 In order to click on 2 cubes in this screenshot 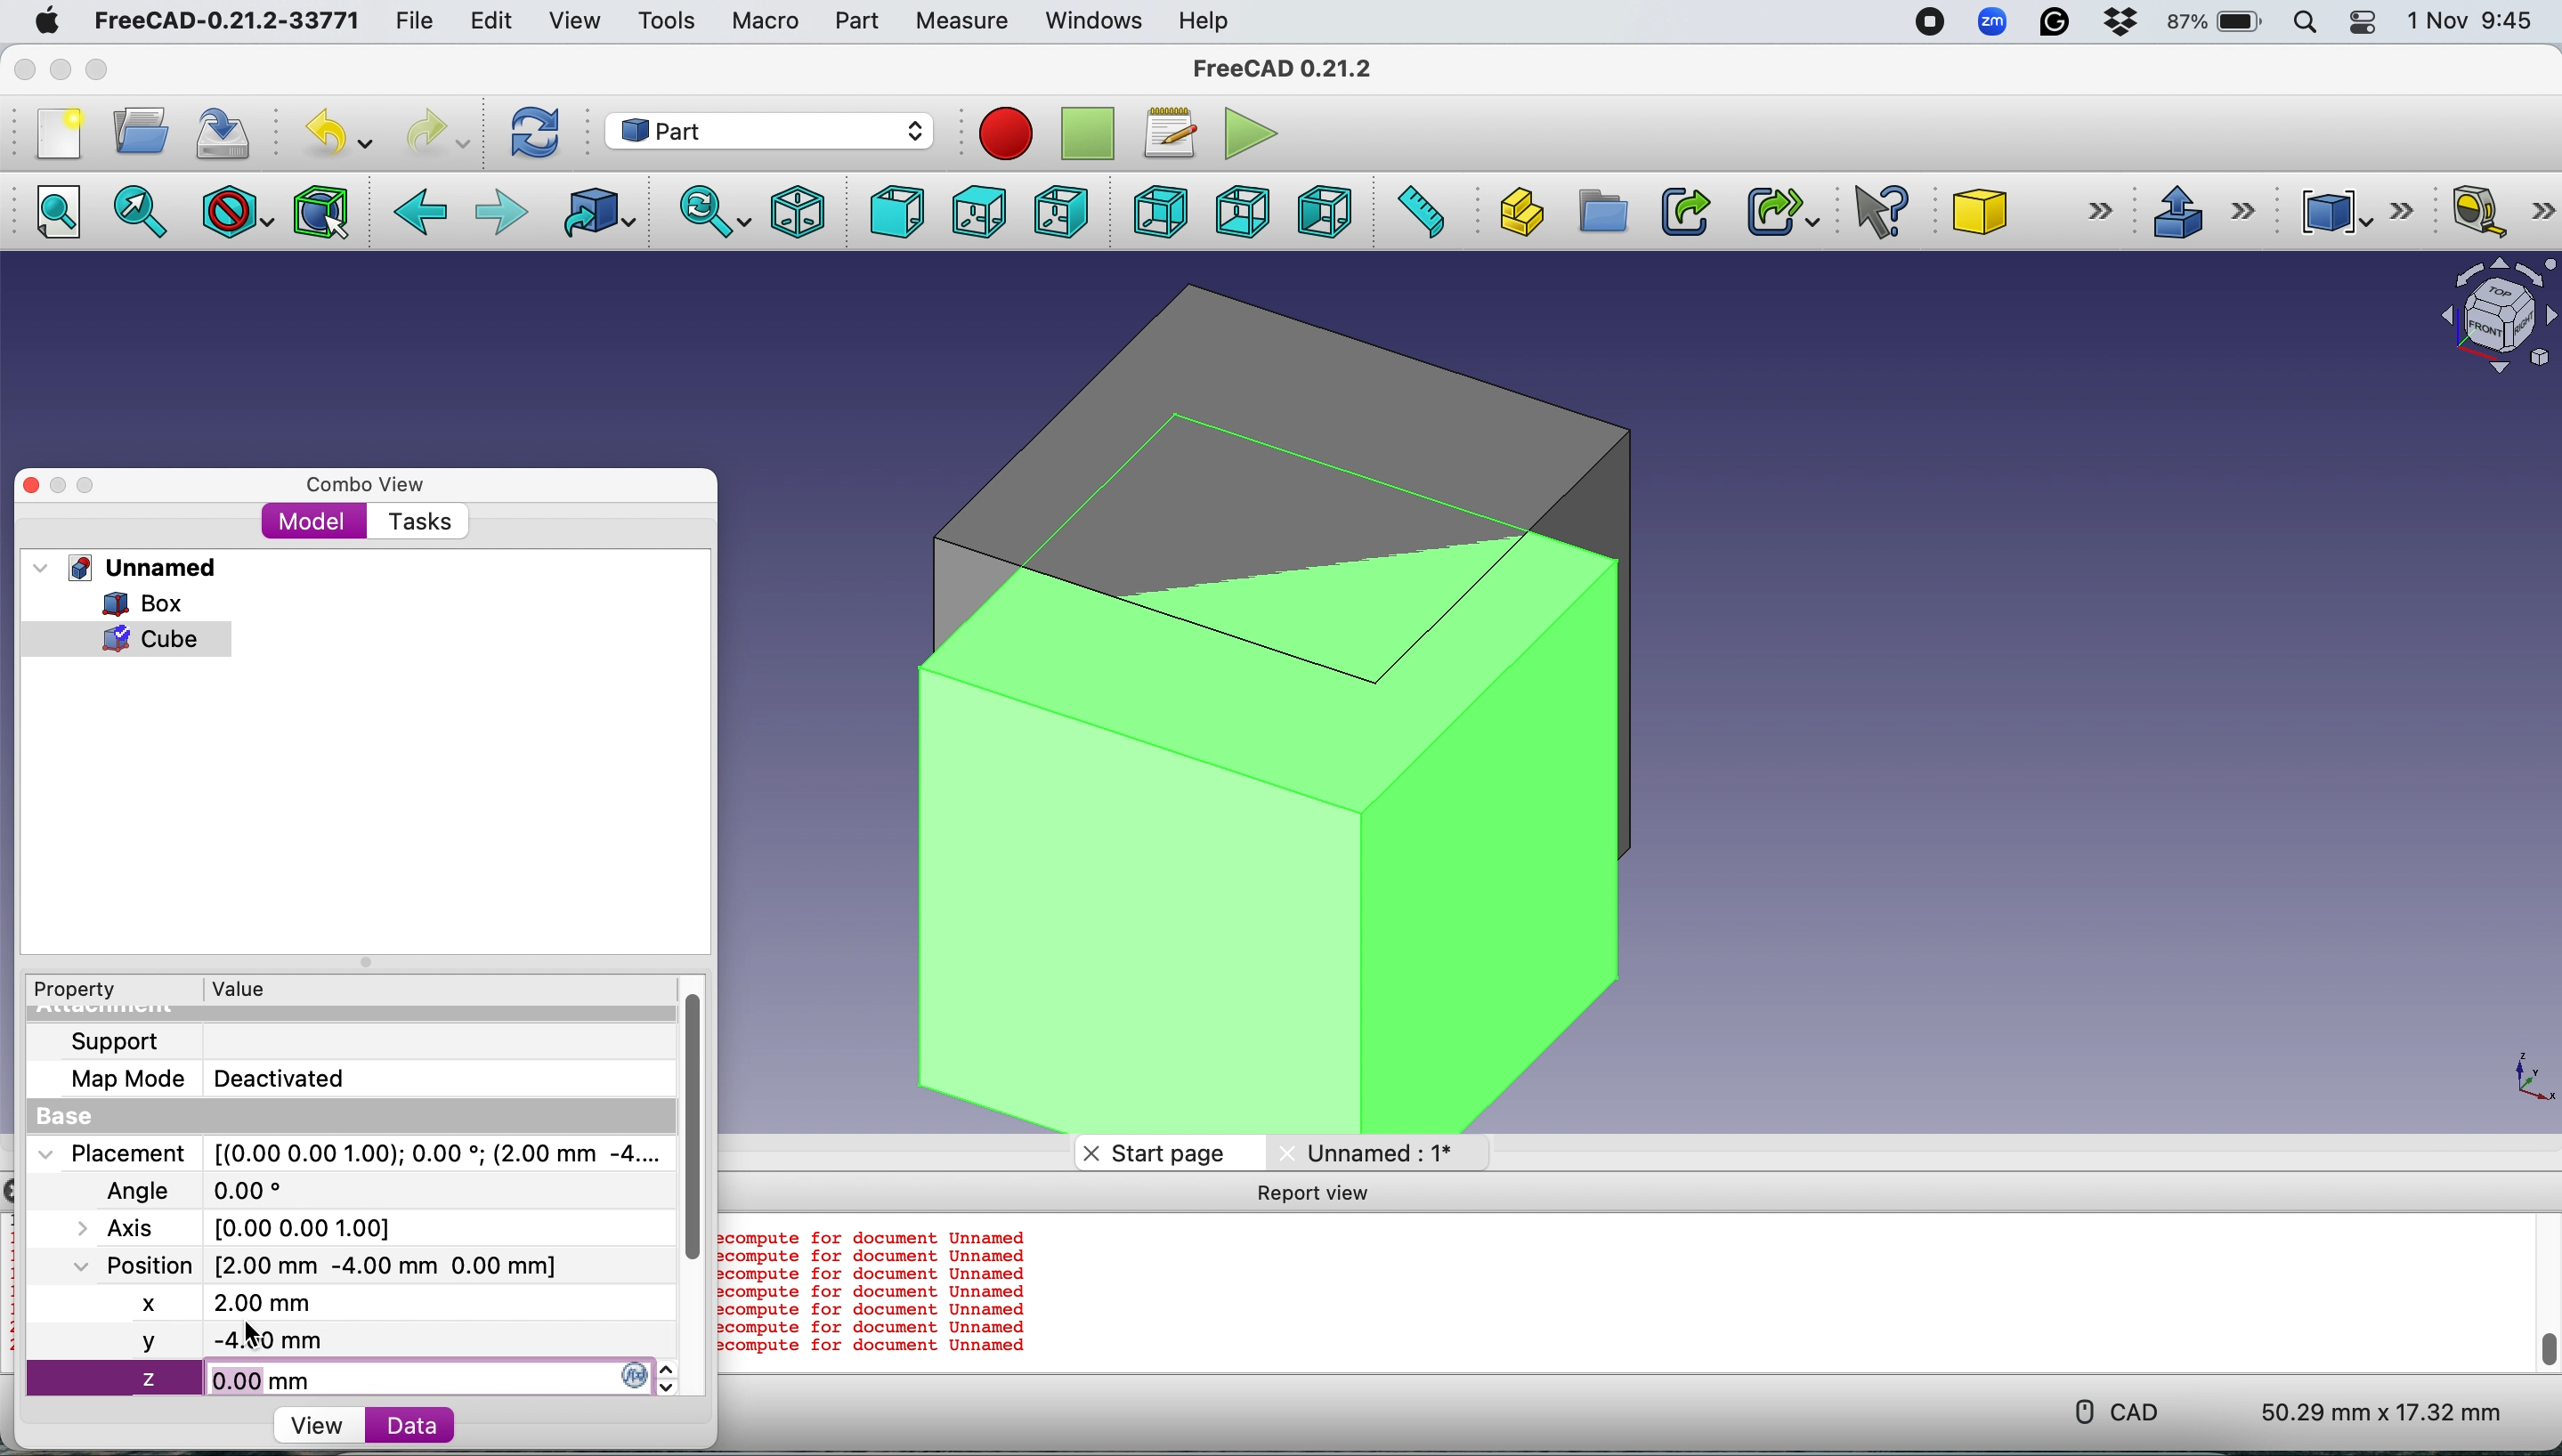, I will do `click(1312, 705)`.